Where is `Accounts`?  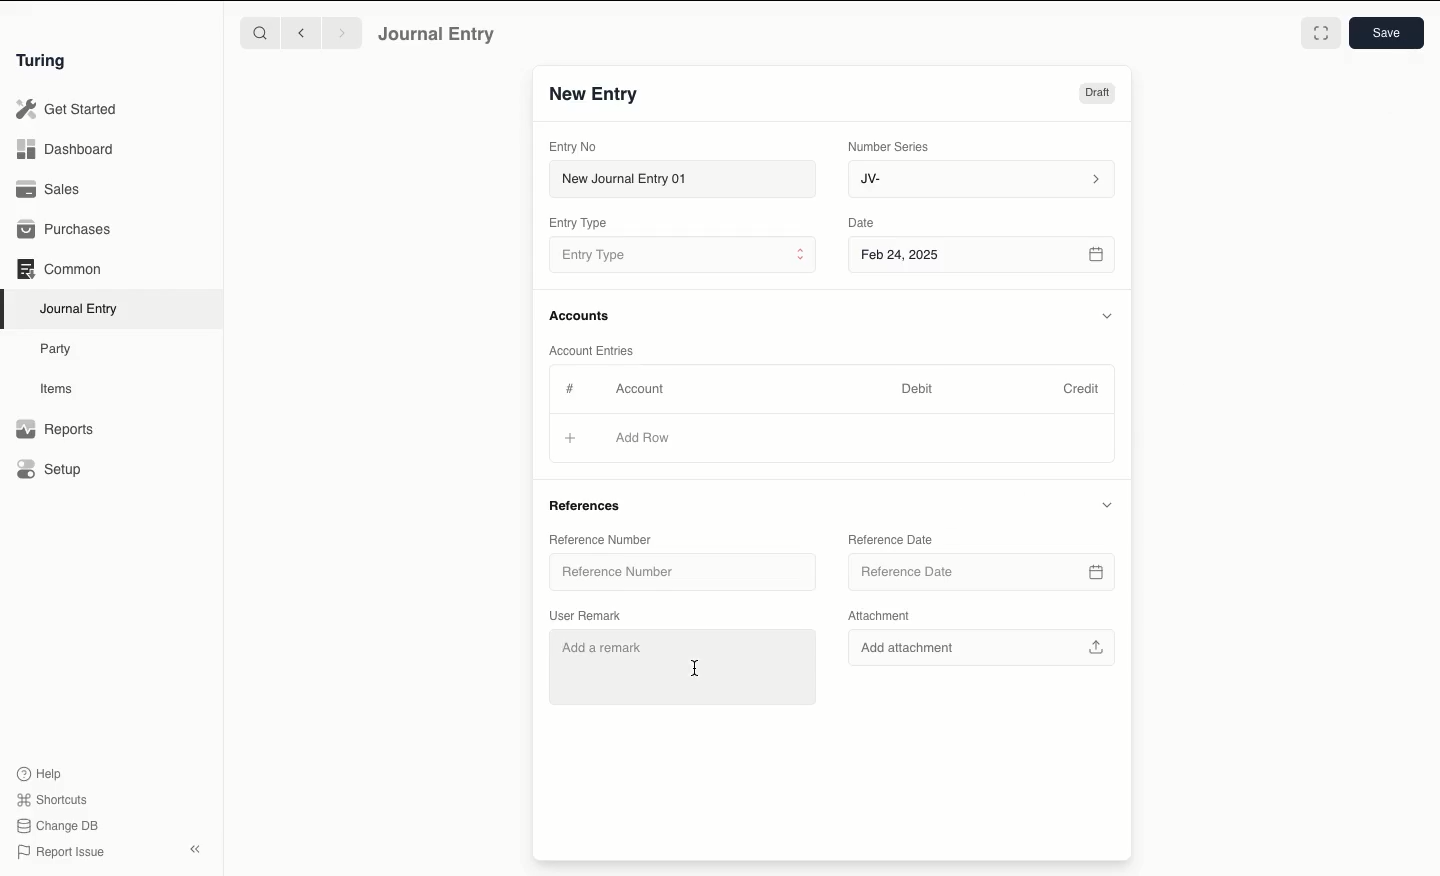
Accounts is located at coordinates (581, 316).